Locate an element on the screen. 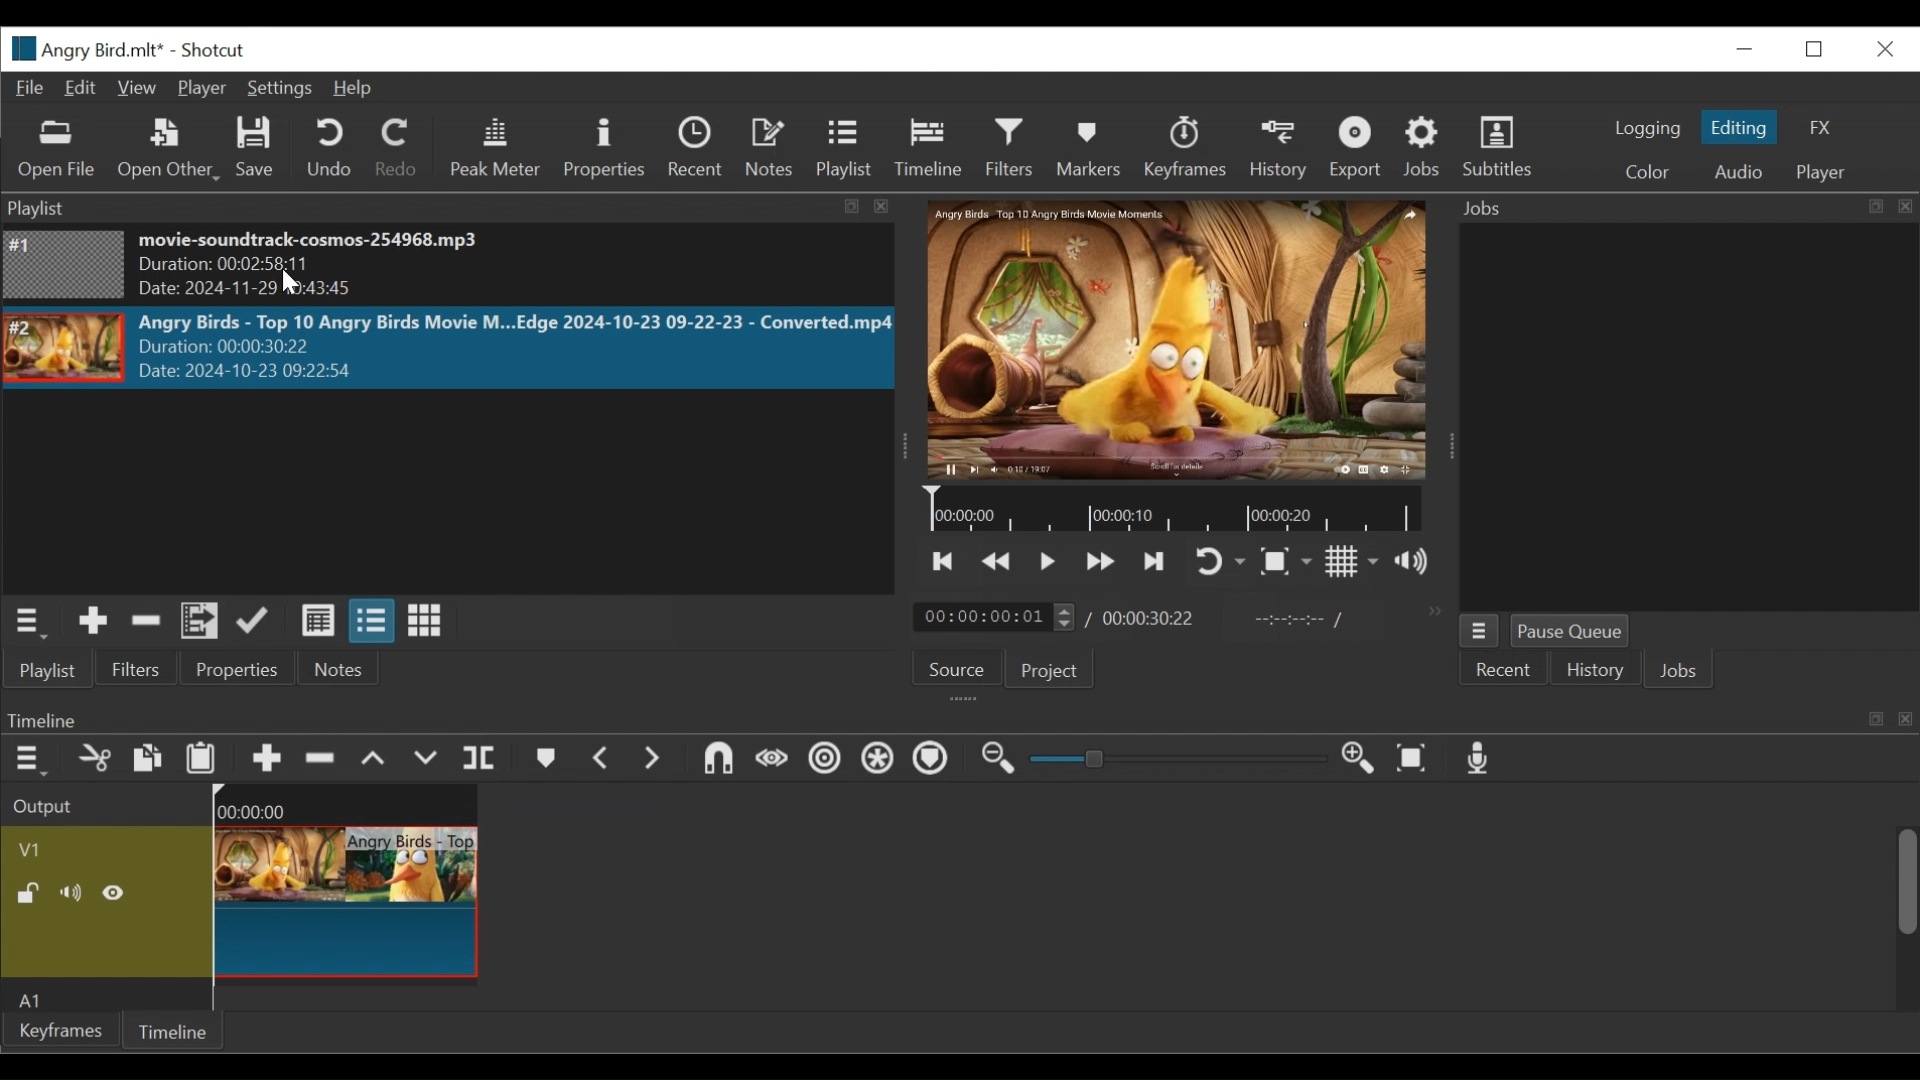 This screenshot has width=1920, height=1080. Help is located at coordinates (351, 89).